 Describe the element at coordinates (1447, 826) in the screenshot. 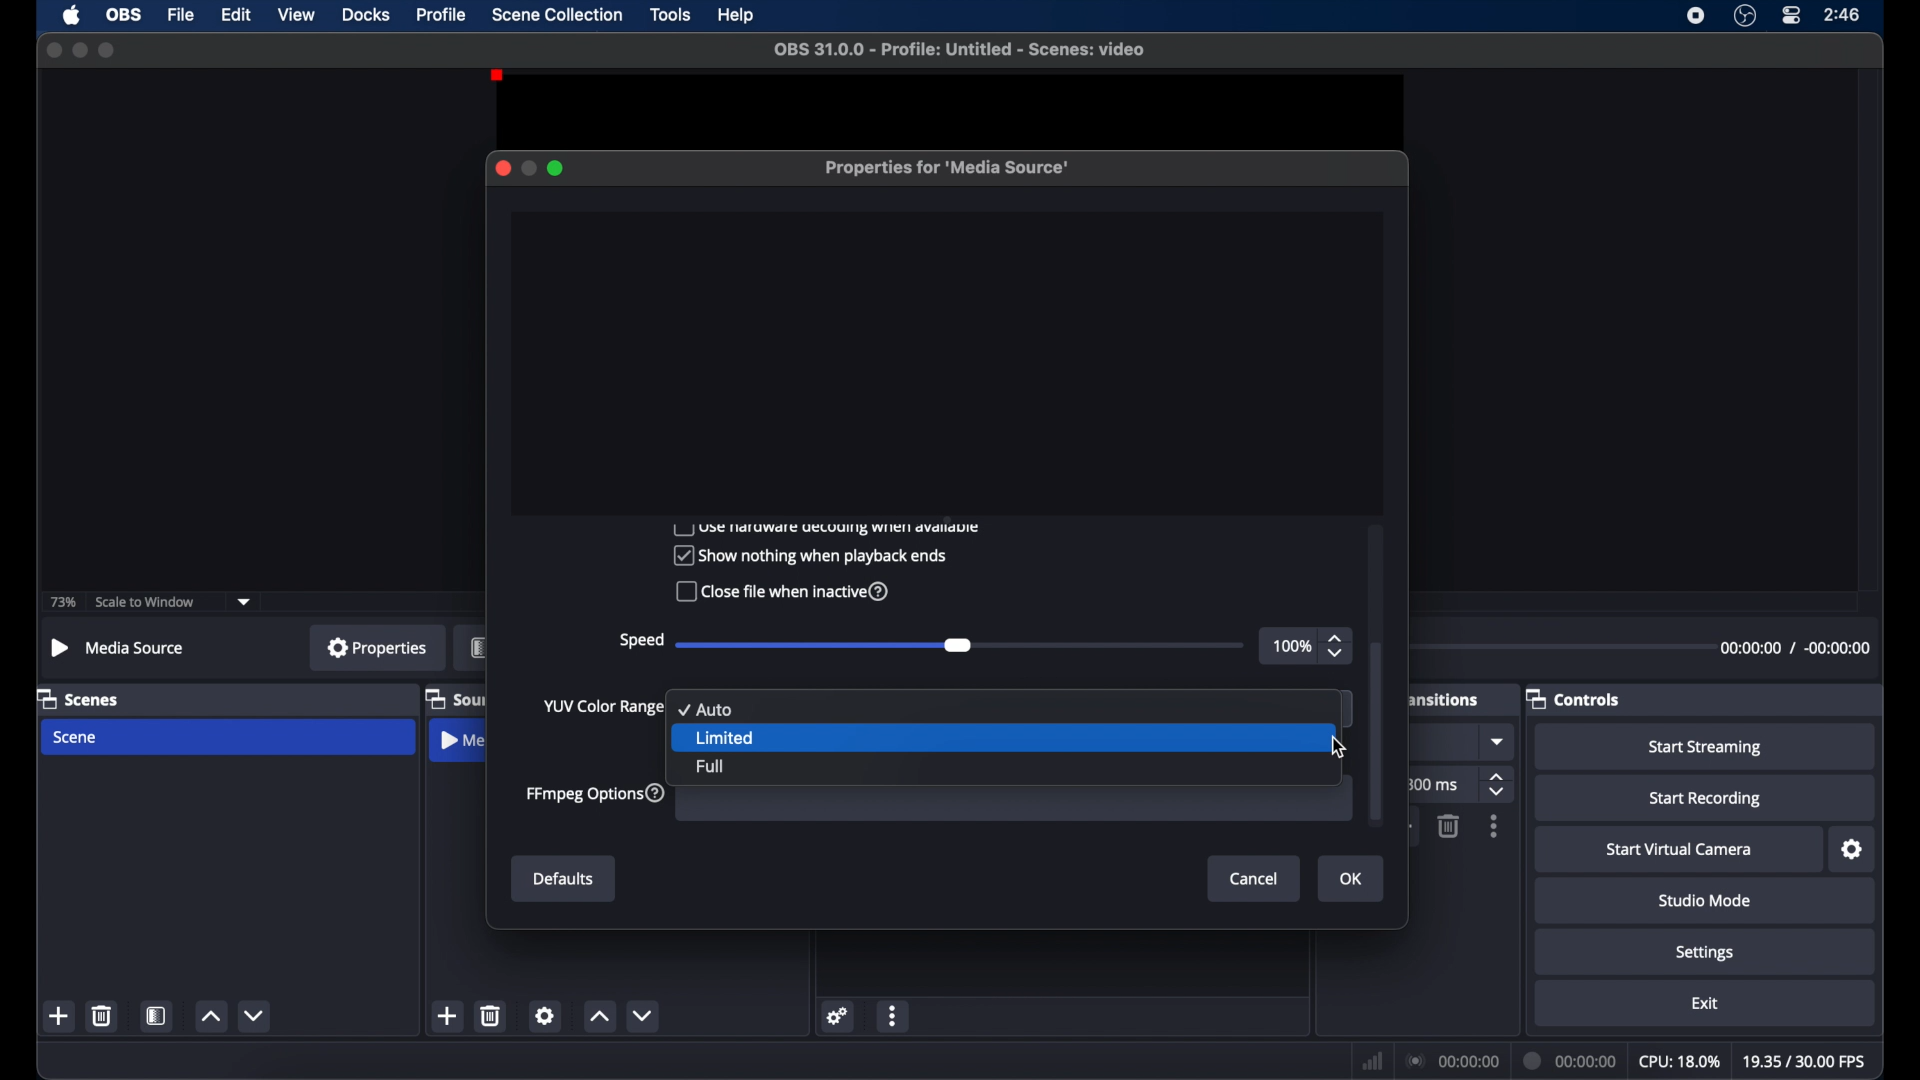

I see `delete` at that location.